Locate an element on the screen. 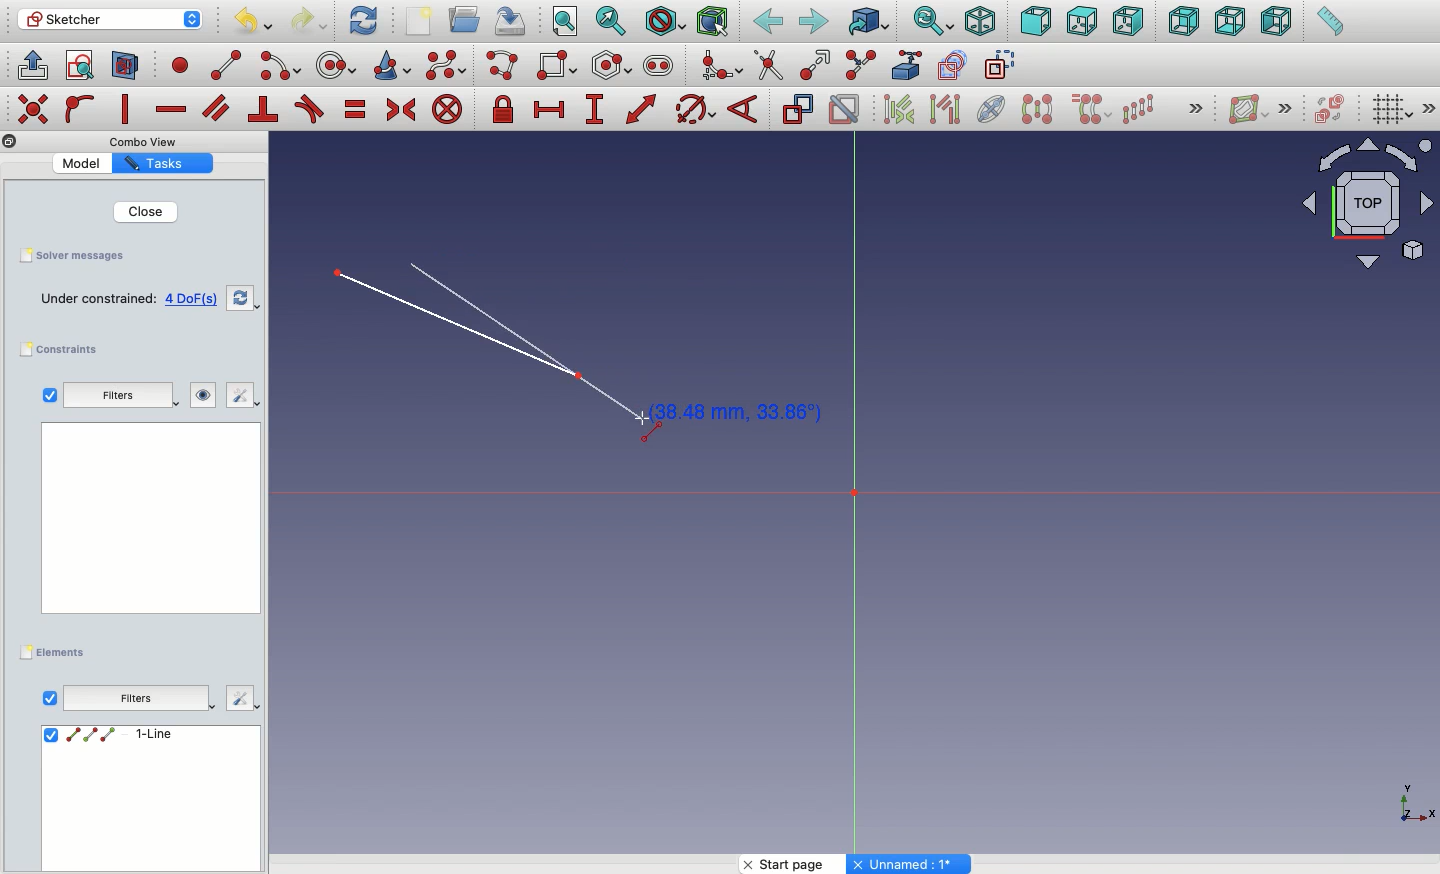 This screenshot has height=874, width=1440. Conci is located at coordinates (393, 65).